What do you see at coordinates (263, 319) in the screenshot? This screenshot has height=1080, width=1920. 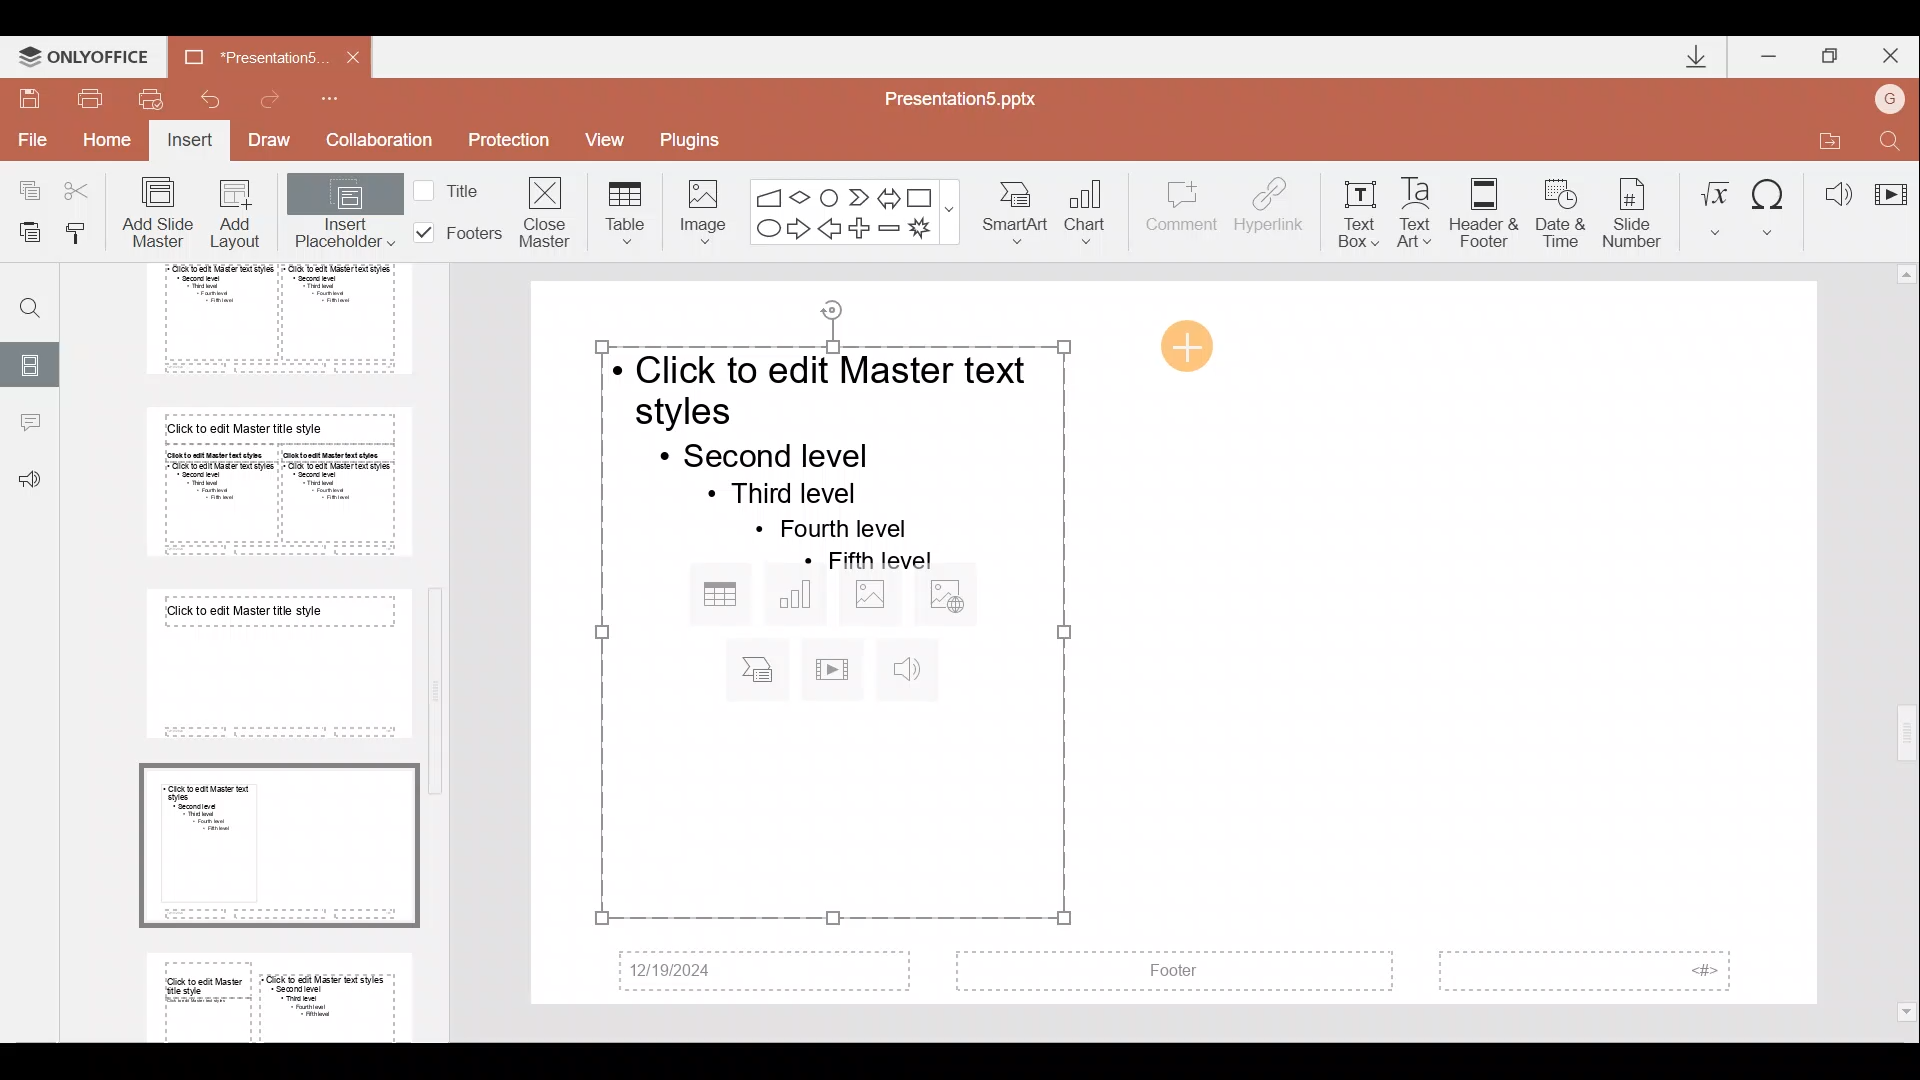 I see `Slide 5` at bounding box center [263, 319].